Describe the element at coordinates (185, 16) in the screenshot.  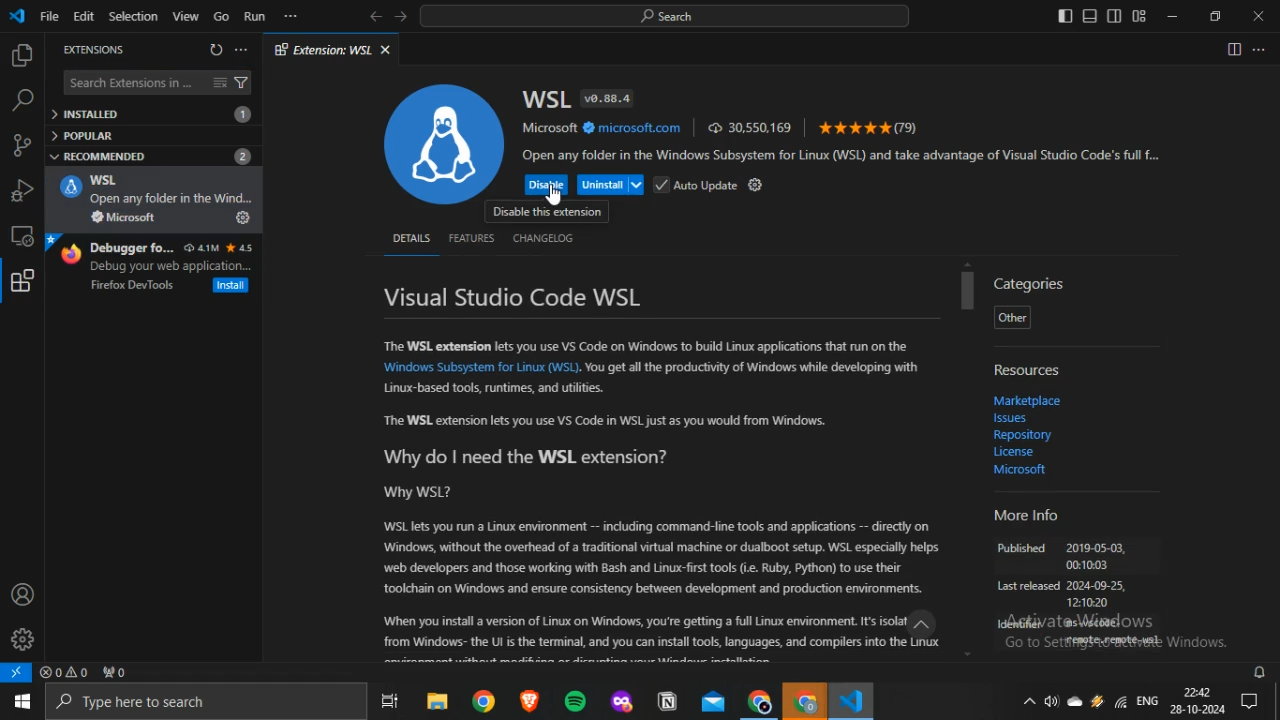
I see `View` at that location.